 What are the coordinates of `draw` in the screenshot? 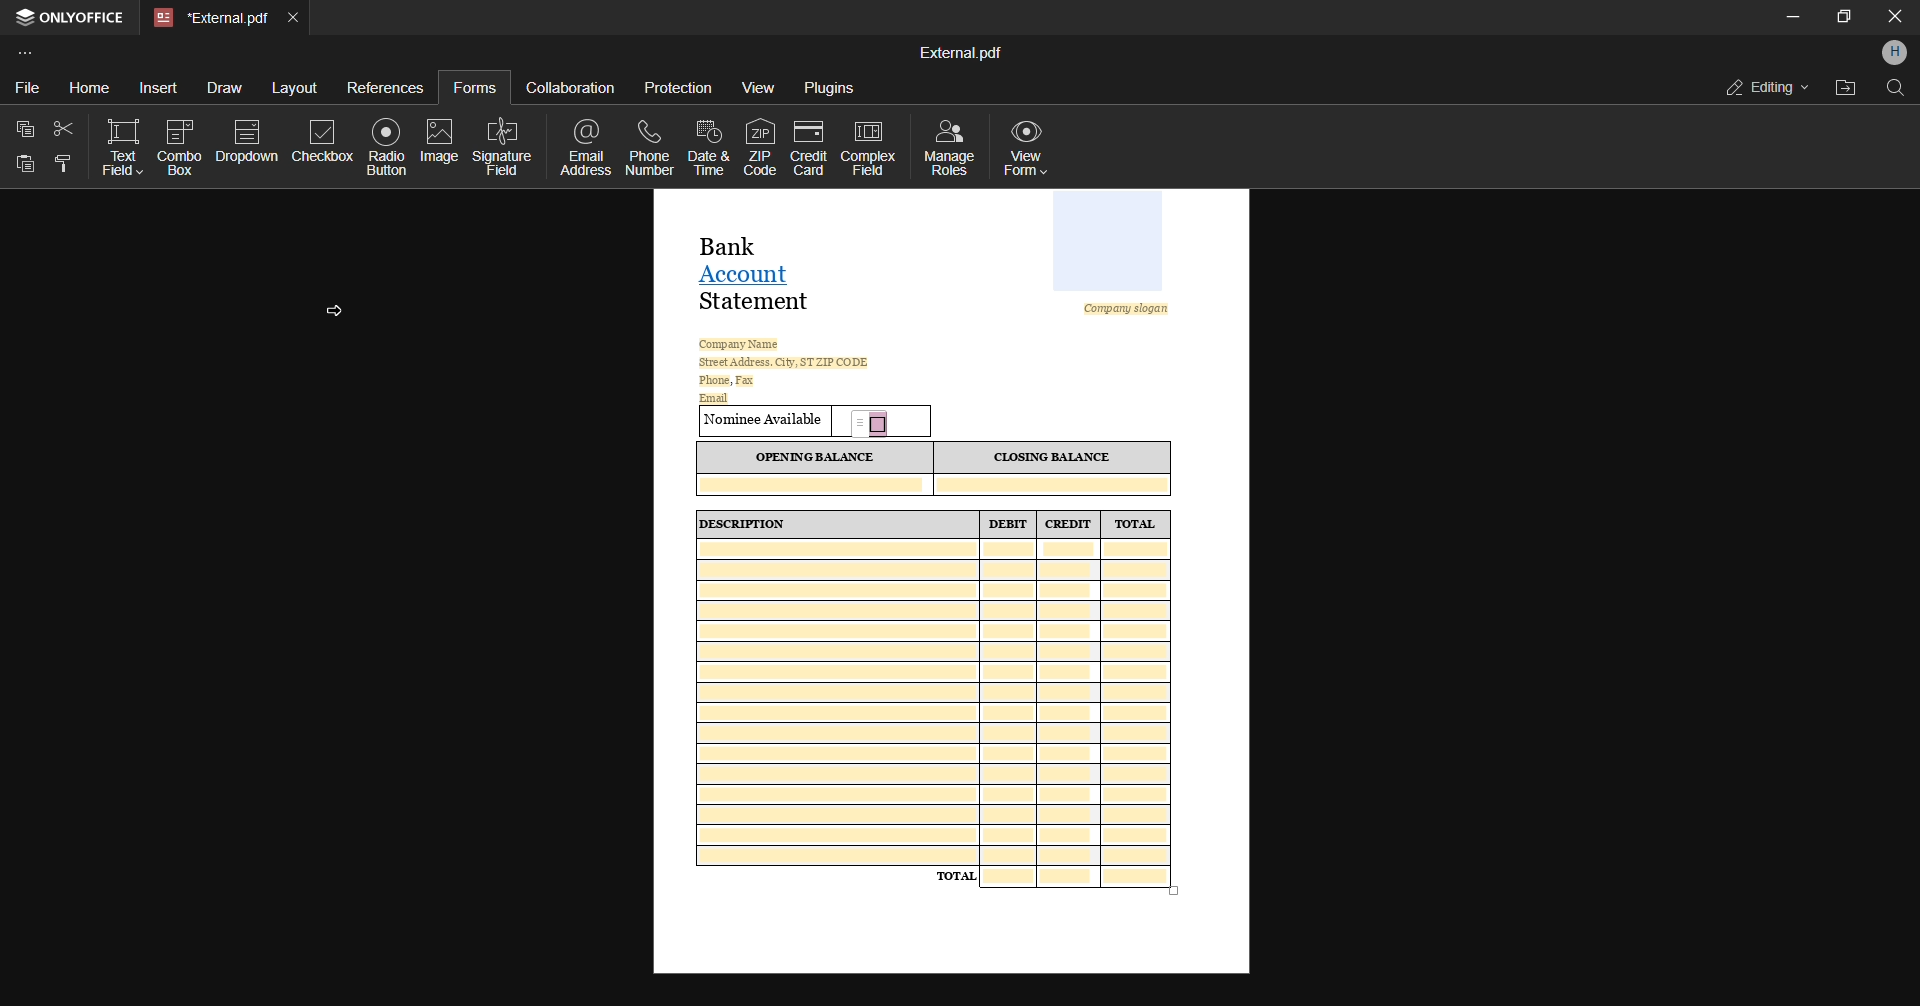 It's located at (219, 90).